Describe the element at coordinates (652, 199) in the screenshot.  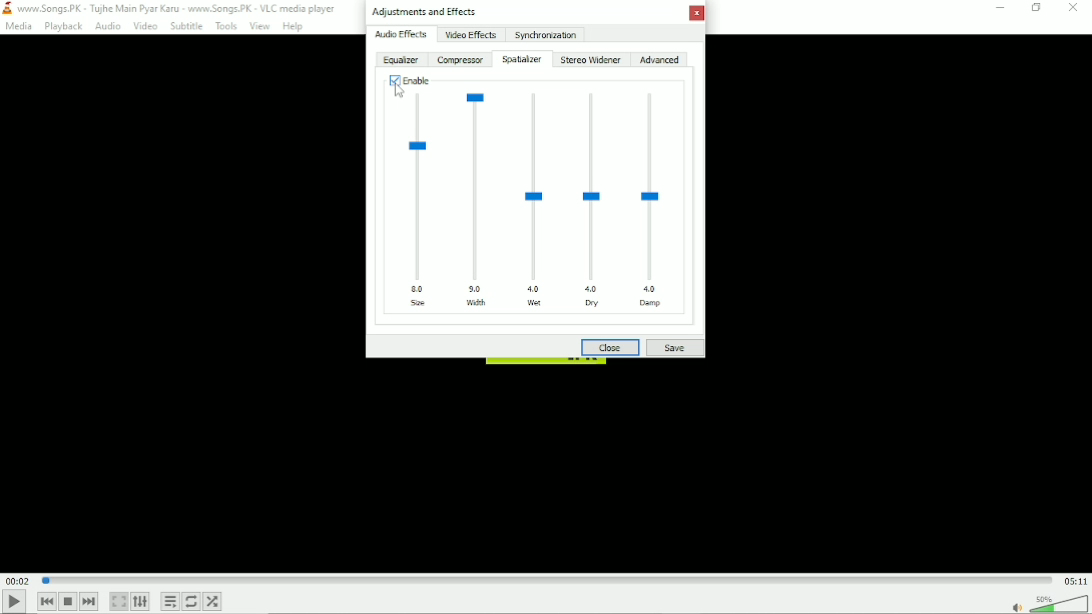
I see `Damp` at that location.